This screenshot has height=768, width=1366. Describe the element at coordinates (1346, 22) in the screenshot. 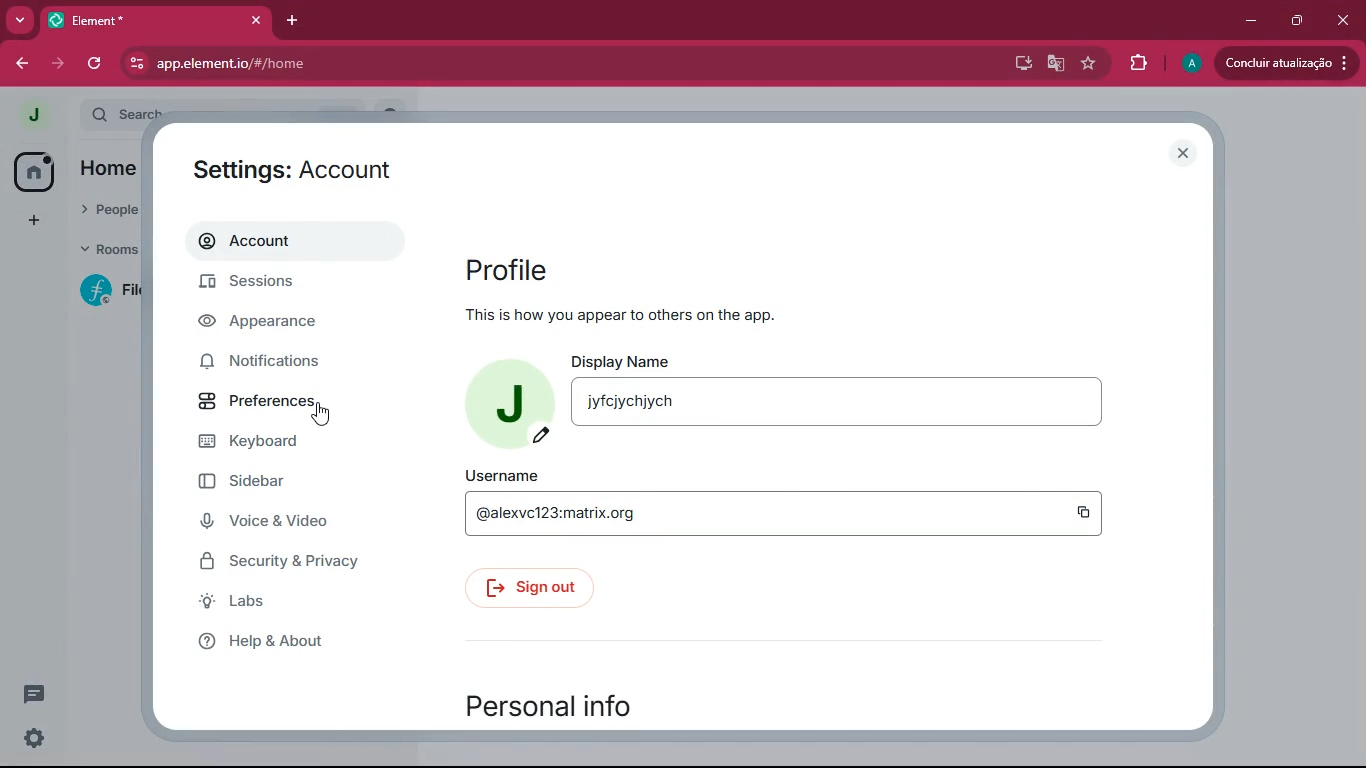

I see `click` at that location.